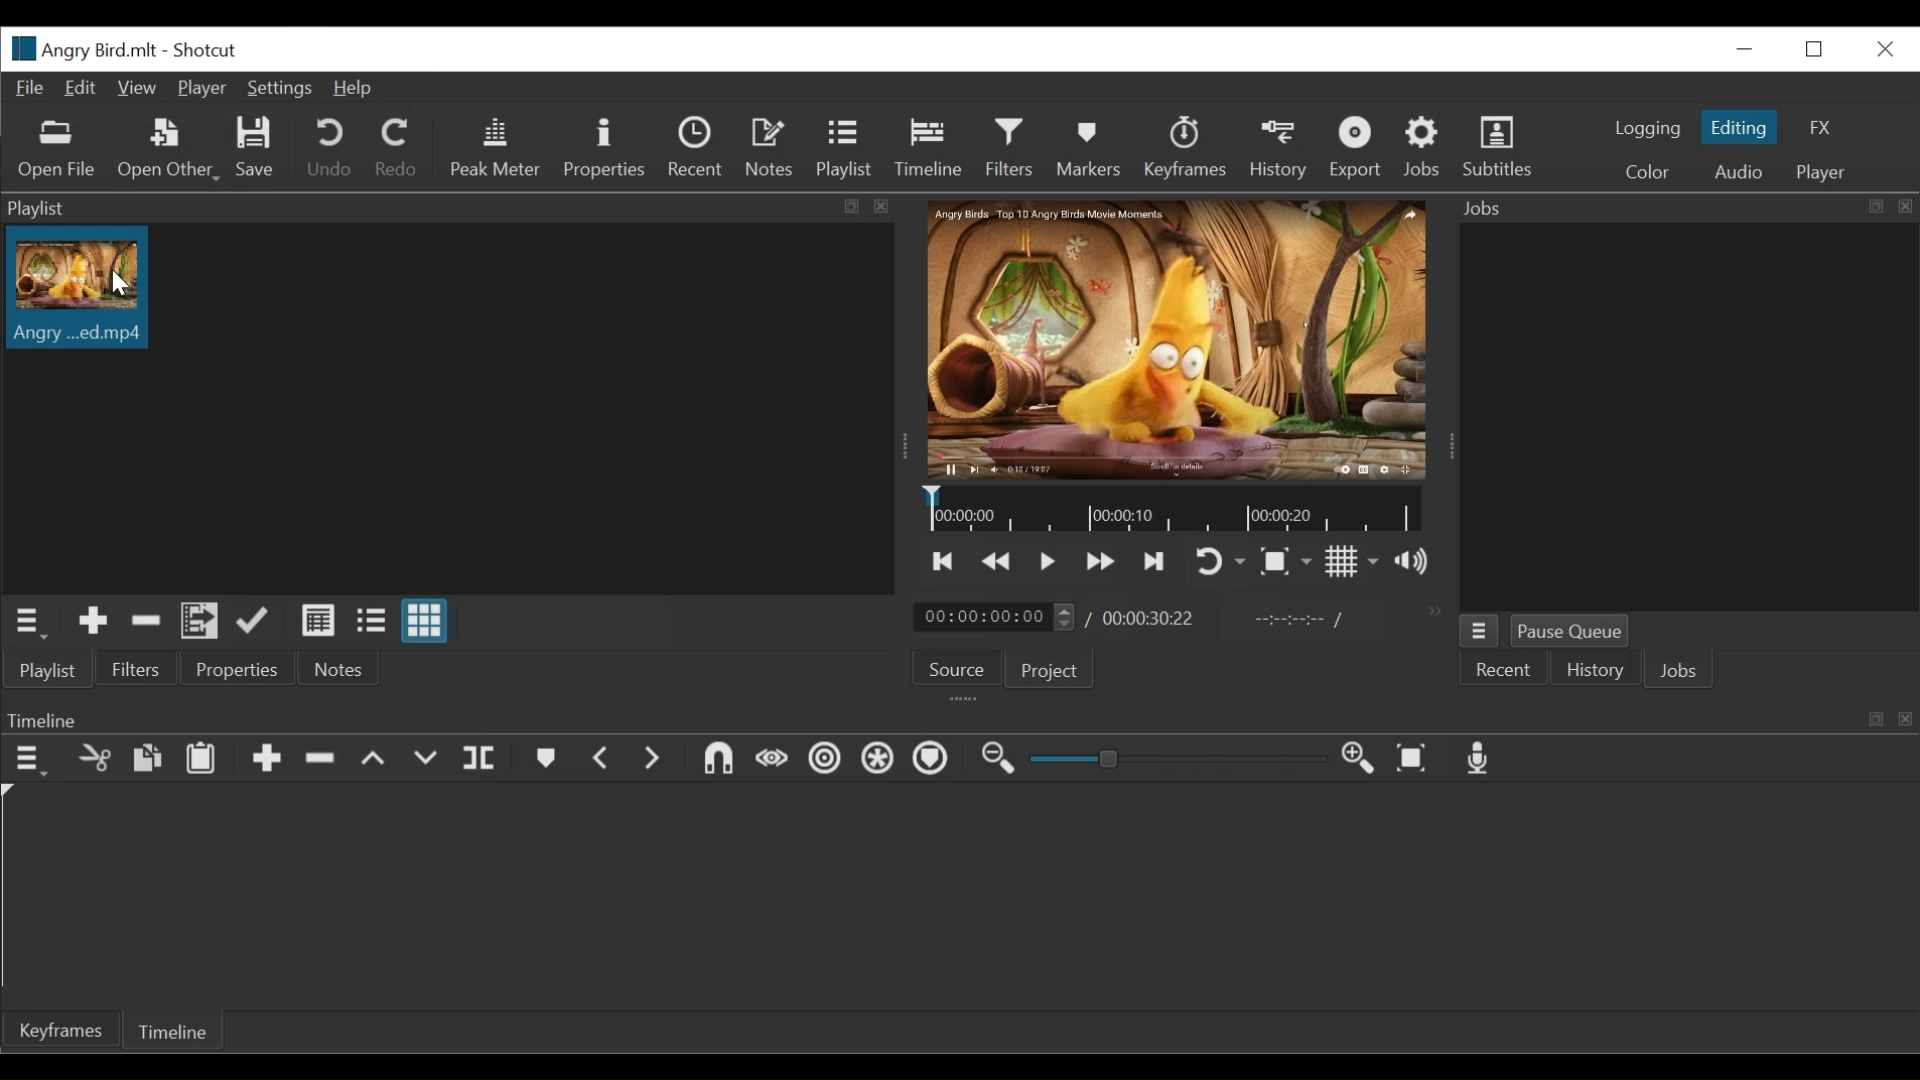 Image resolution: width=1920 pixels, height=1080 pixels. I want to click on Timeline, so click(169, 1030).